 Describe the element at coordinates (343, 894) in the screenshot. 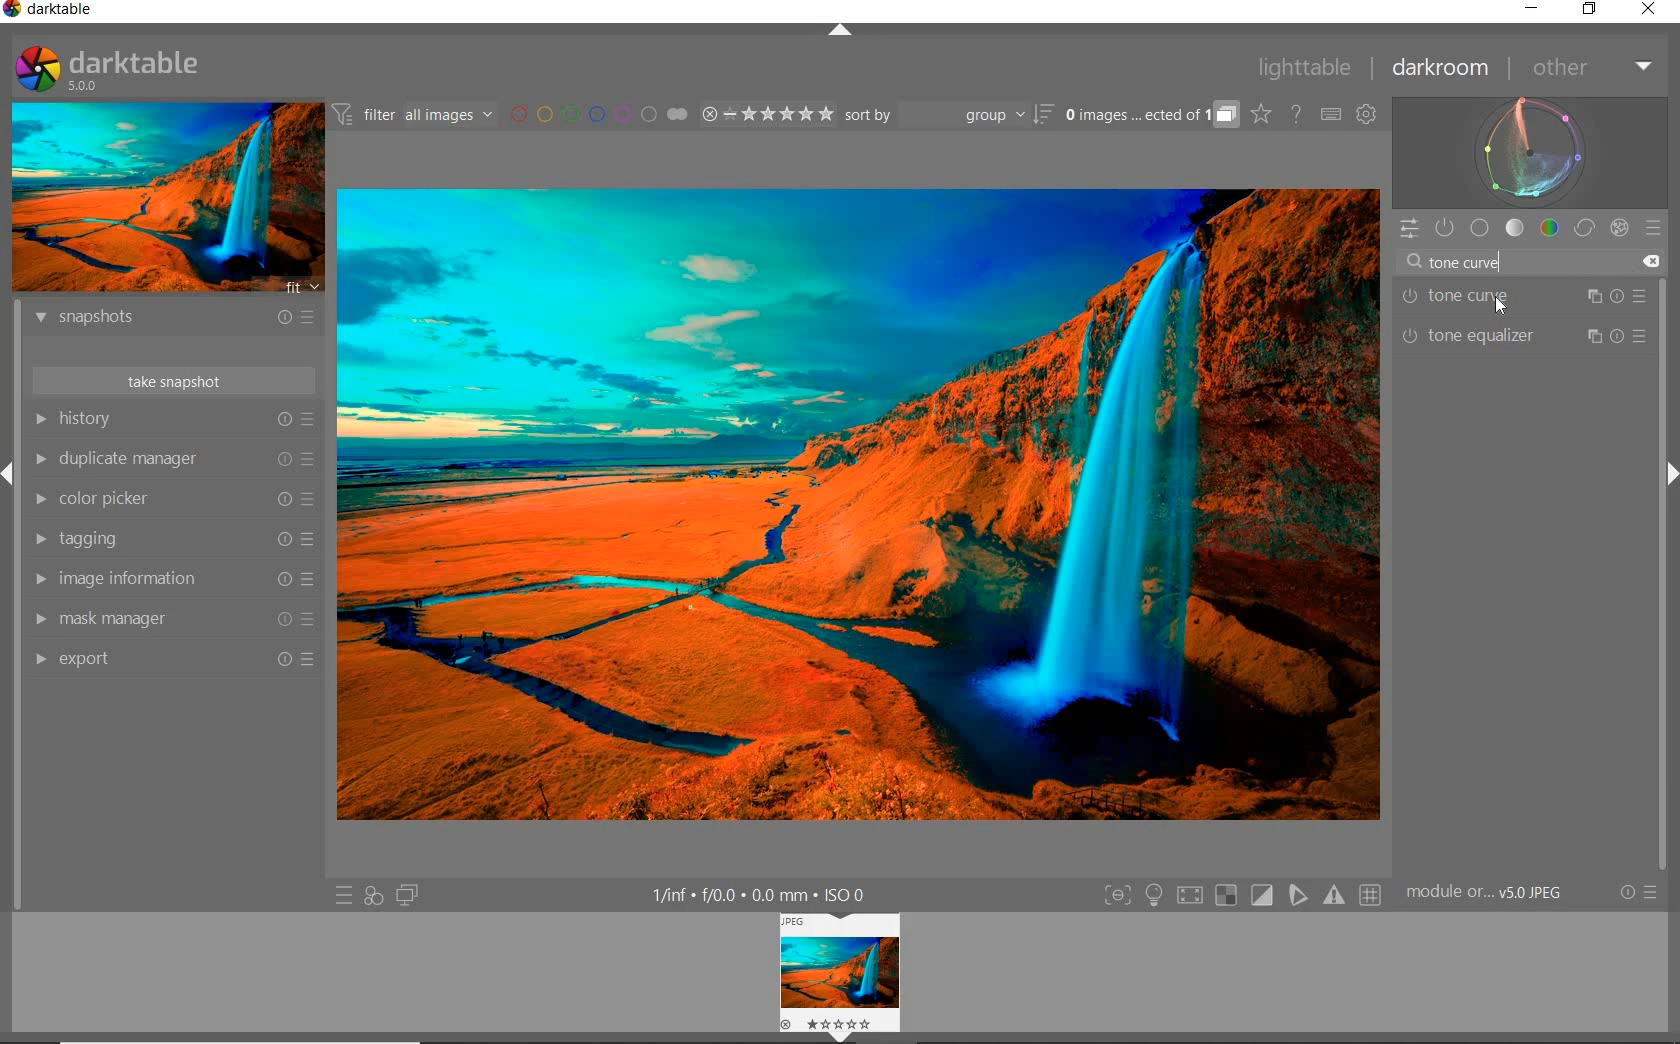

I see `QUICK ACCESS TO PRESET` at that location.